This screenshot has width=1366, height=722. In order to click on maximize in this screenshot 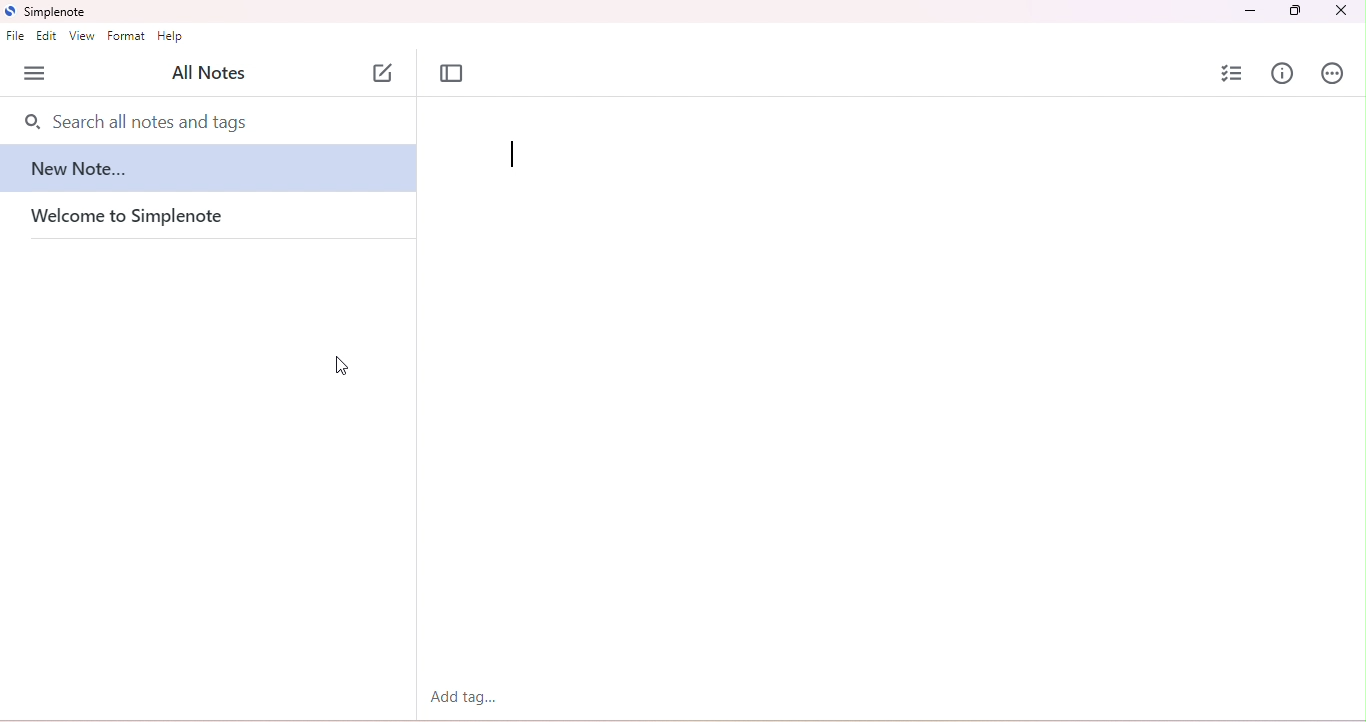, I will do `click(1296, 11)`.